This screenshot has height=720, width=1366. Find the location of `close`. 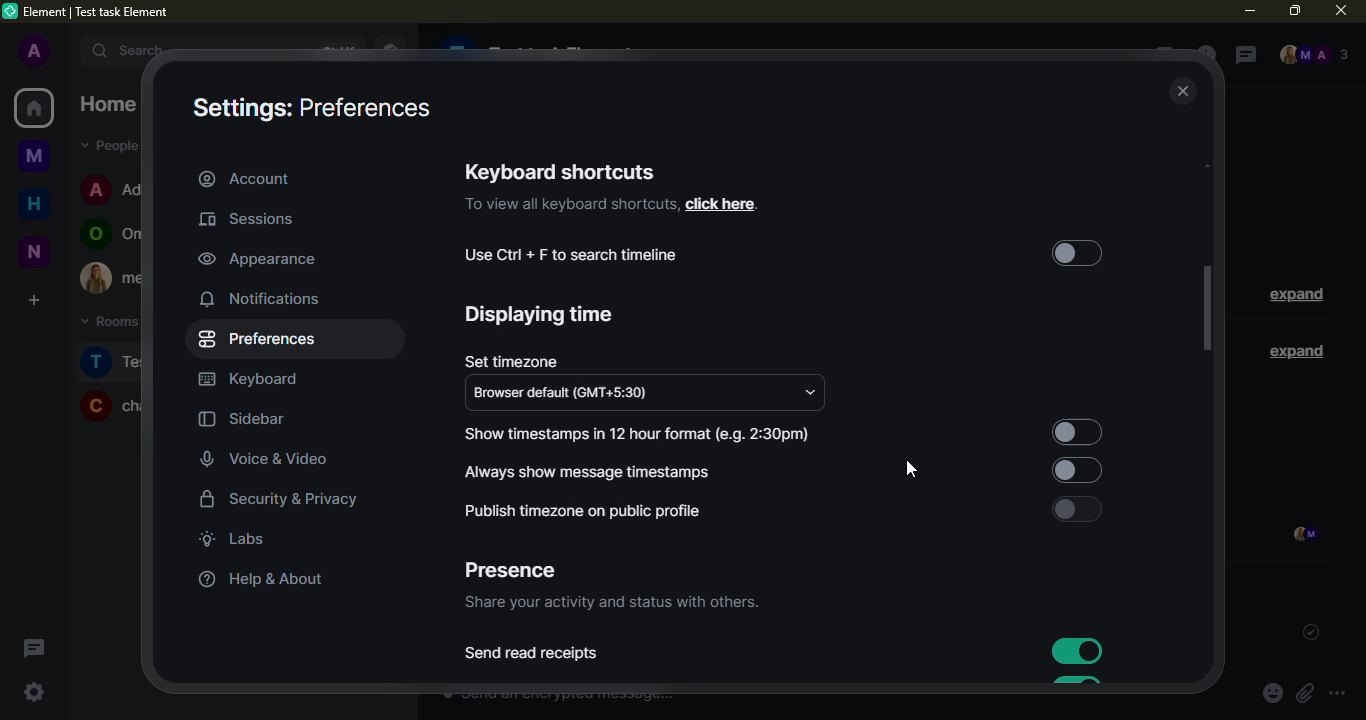

close is located at coordinates (1184, 92).